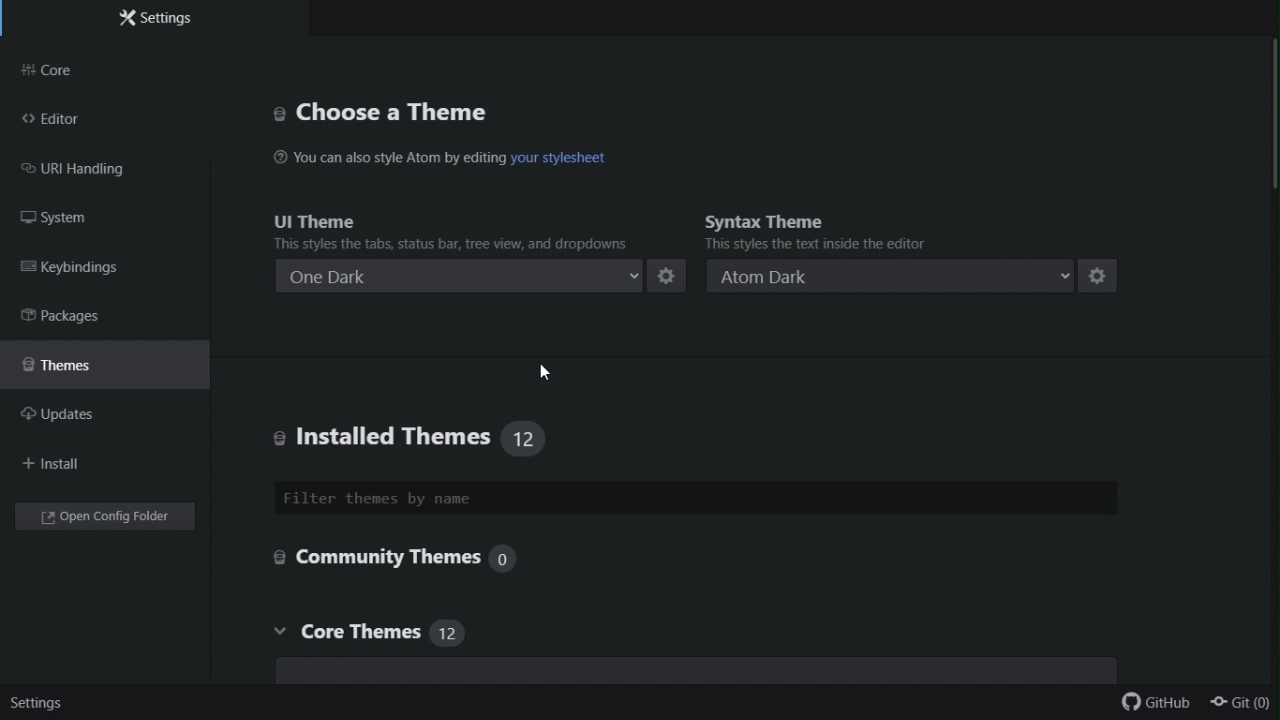 The image size is (1280, 720). I want to click on System, so click(66, 218).